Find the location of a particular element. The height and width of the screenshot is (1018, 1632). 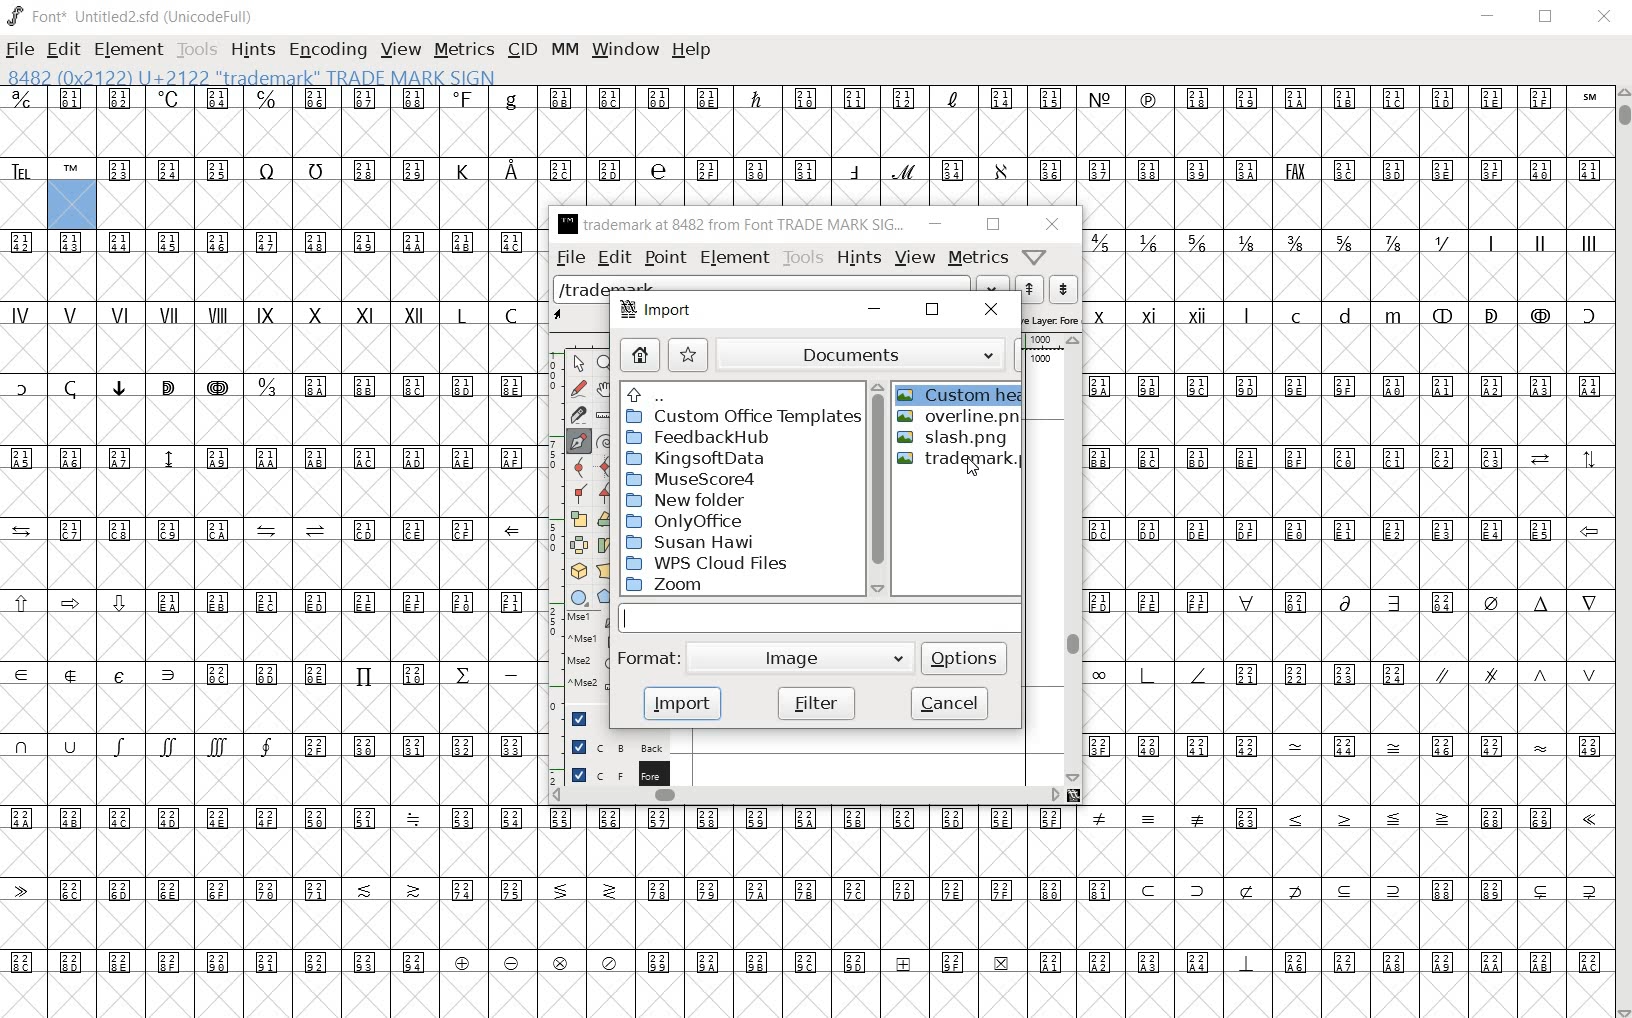

font* Untitled2.sfd (unicodeFull) is located at coordinates (129, 17).